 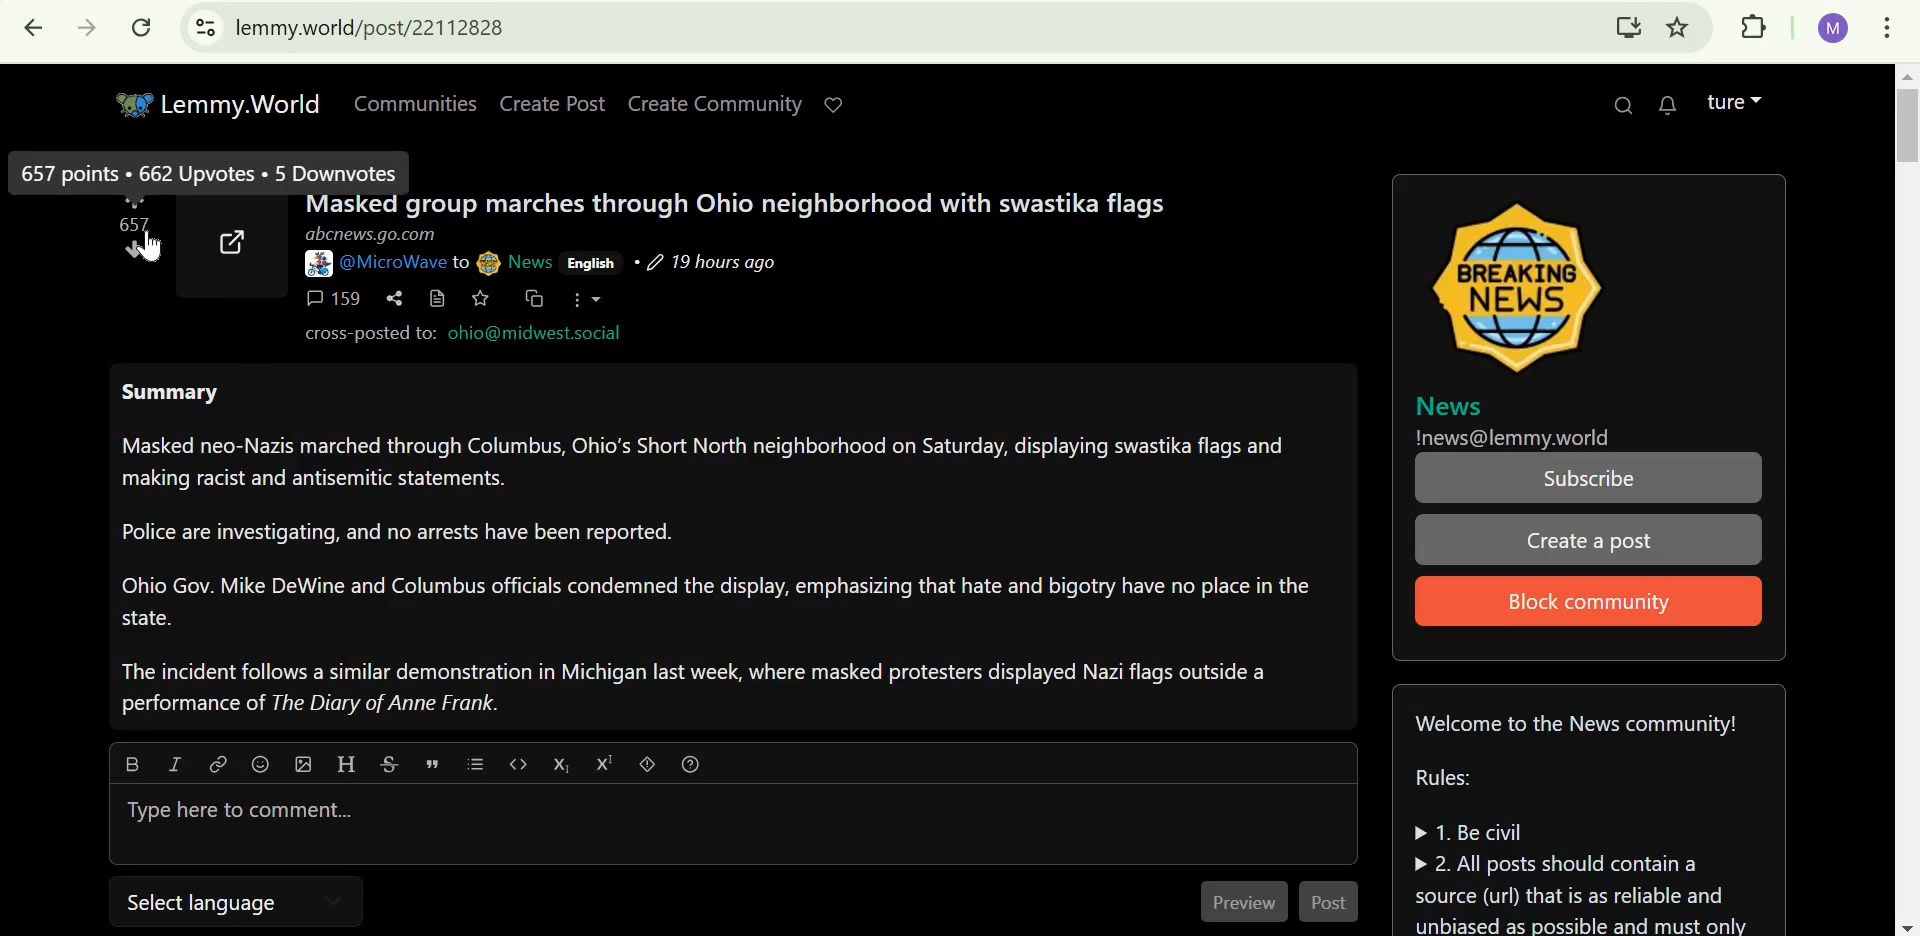 What do you see at coordinates (560, 762) in the screenshot?
I see `subscript` at bounding box center [560, 762].